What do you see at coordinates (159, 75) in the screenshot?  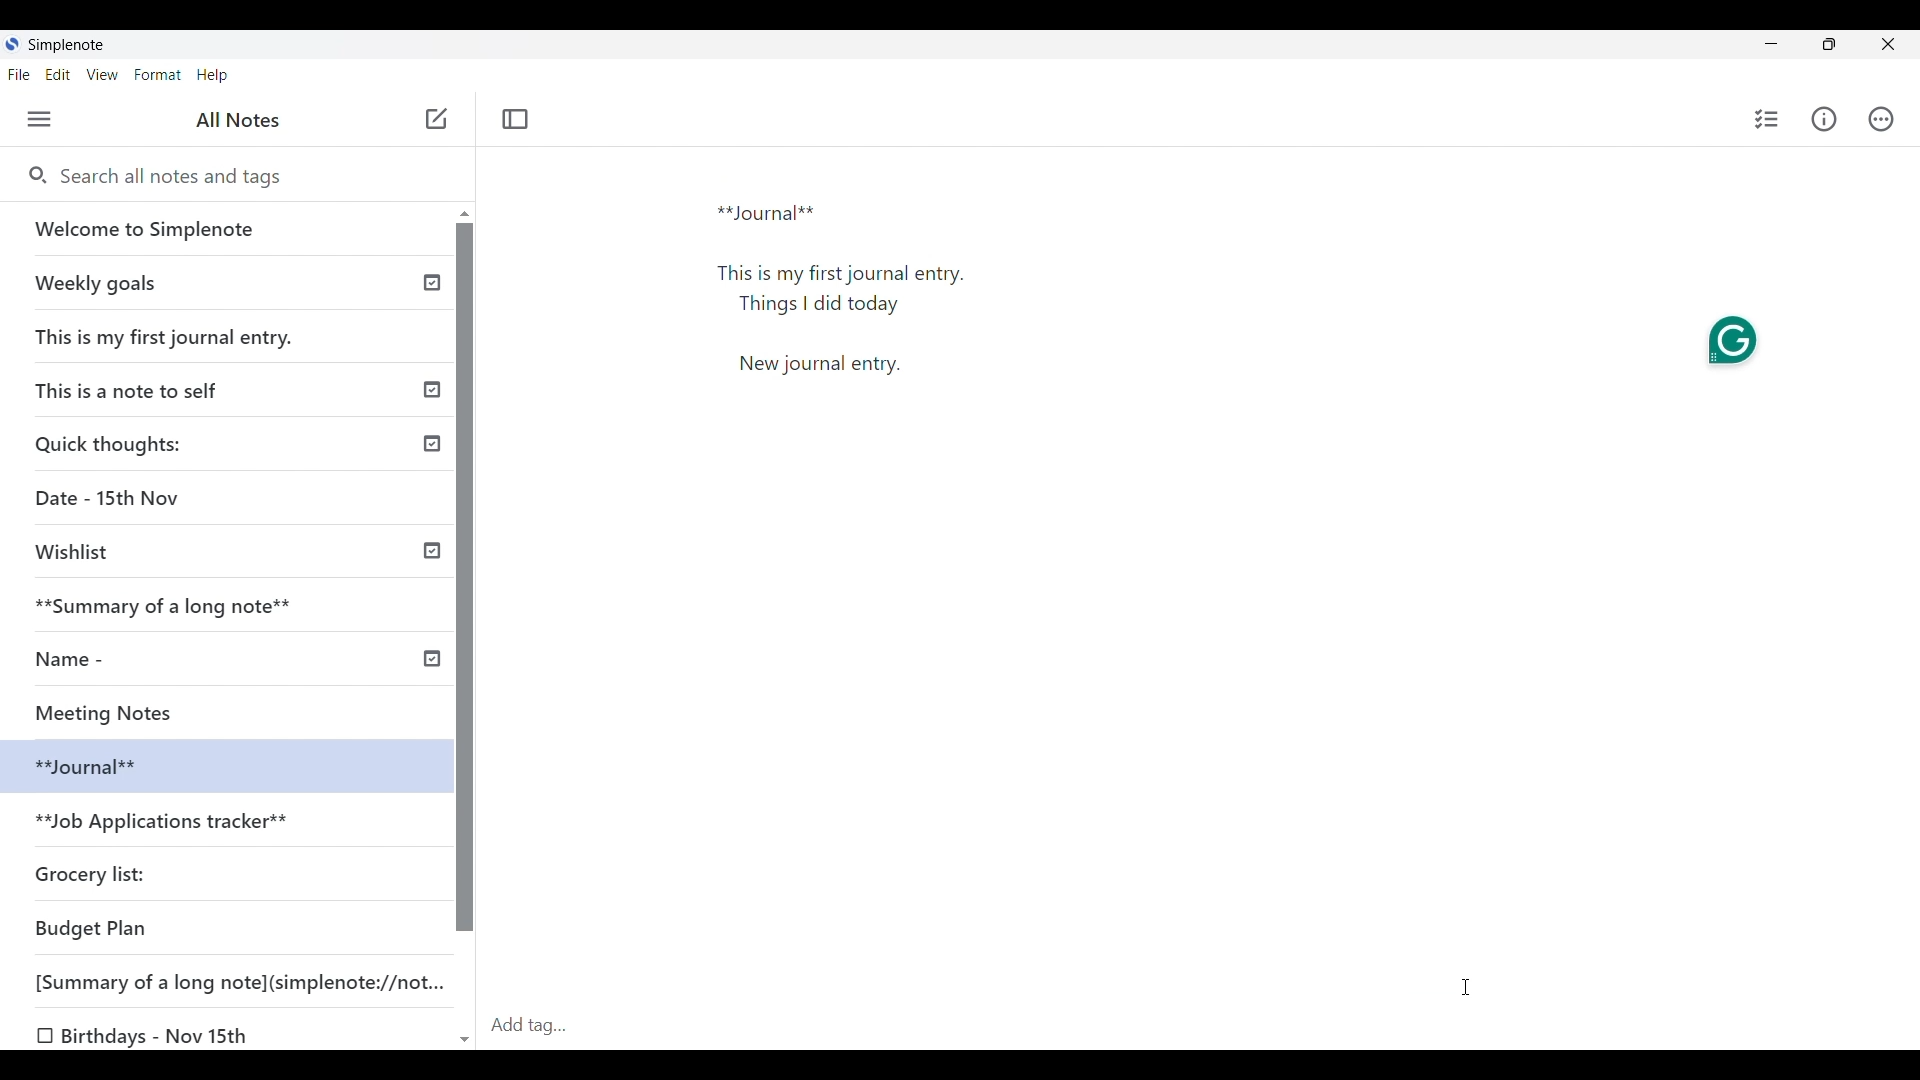 I see `Format menu` at bounding box center [159, 75].